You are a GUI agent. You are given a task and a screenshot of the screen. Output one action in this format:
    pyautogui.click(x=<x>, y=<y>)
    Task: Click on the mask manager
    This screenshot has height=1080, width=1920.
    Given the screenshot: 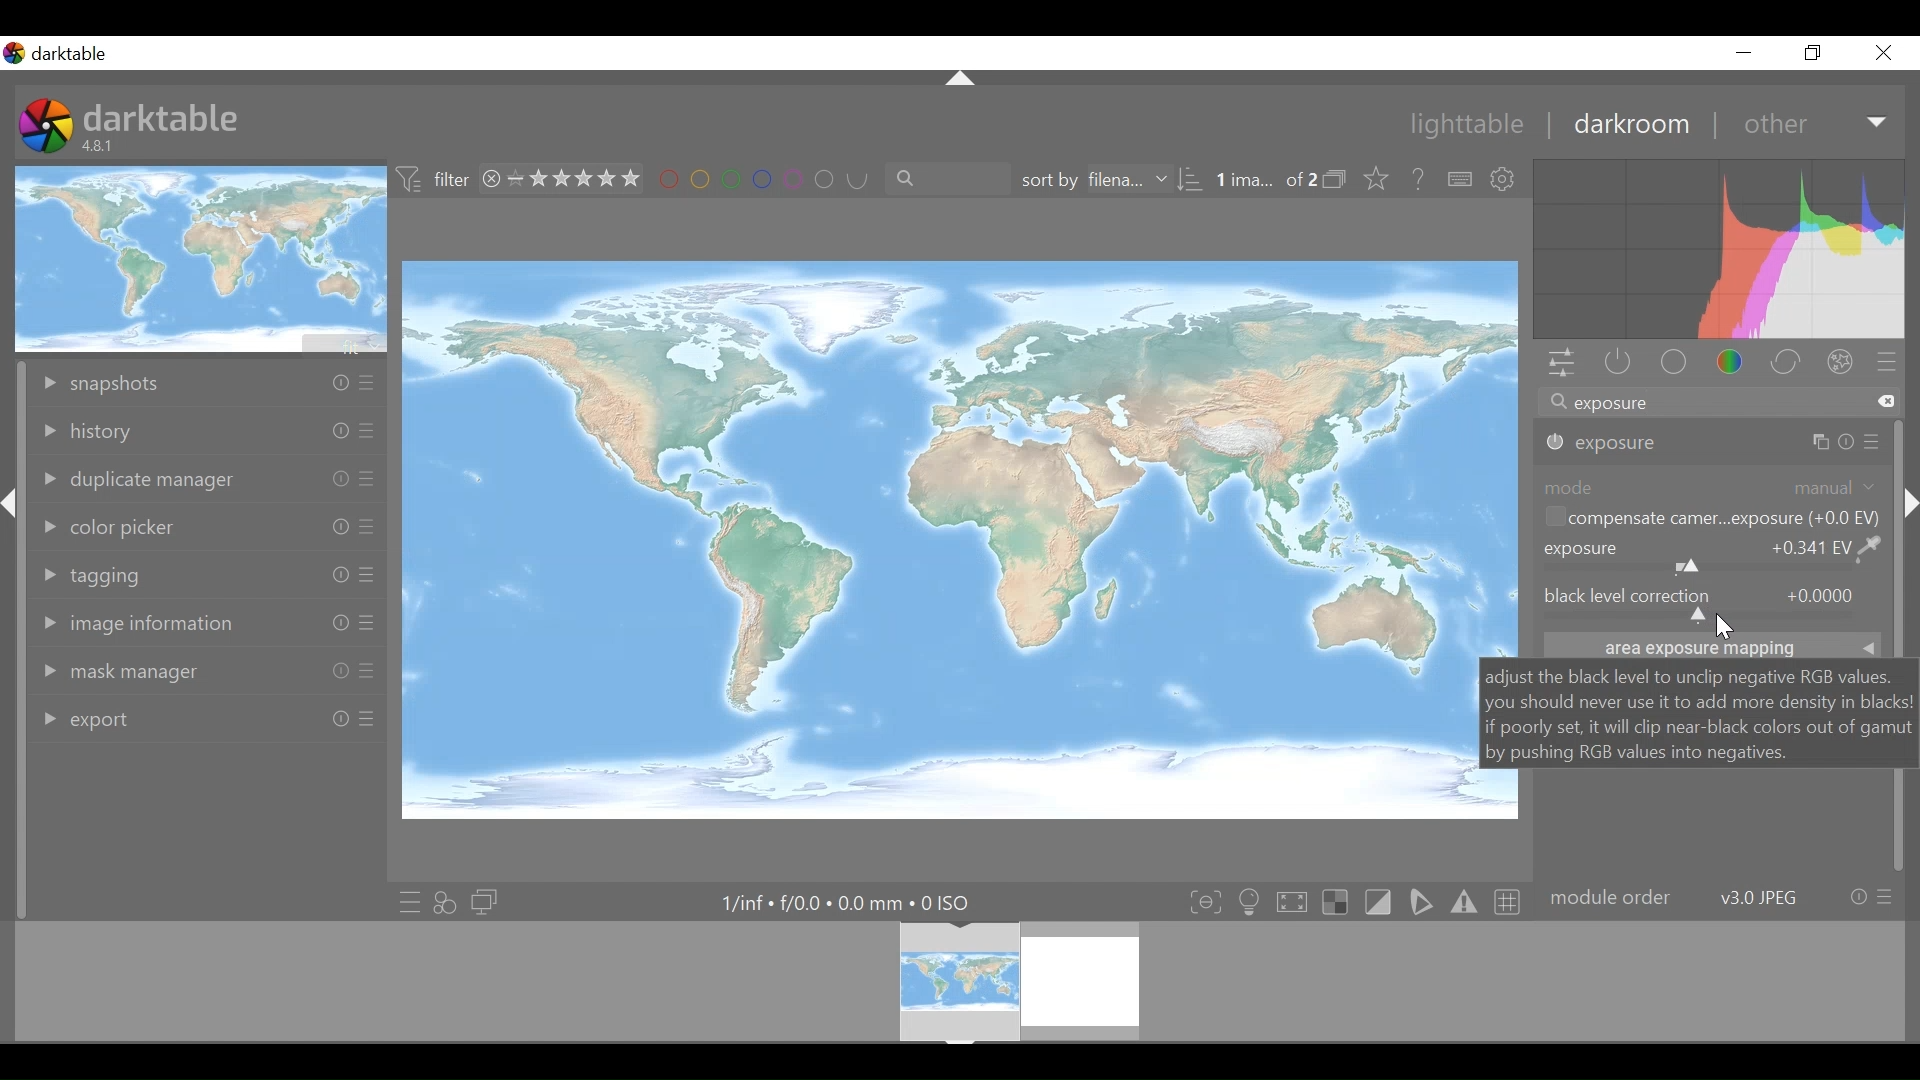 What is the action you would take?
    pyautogui.click(x=205, y=671)
    